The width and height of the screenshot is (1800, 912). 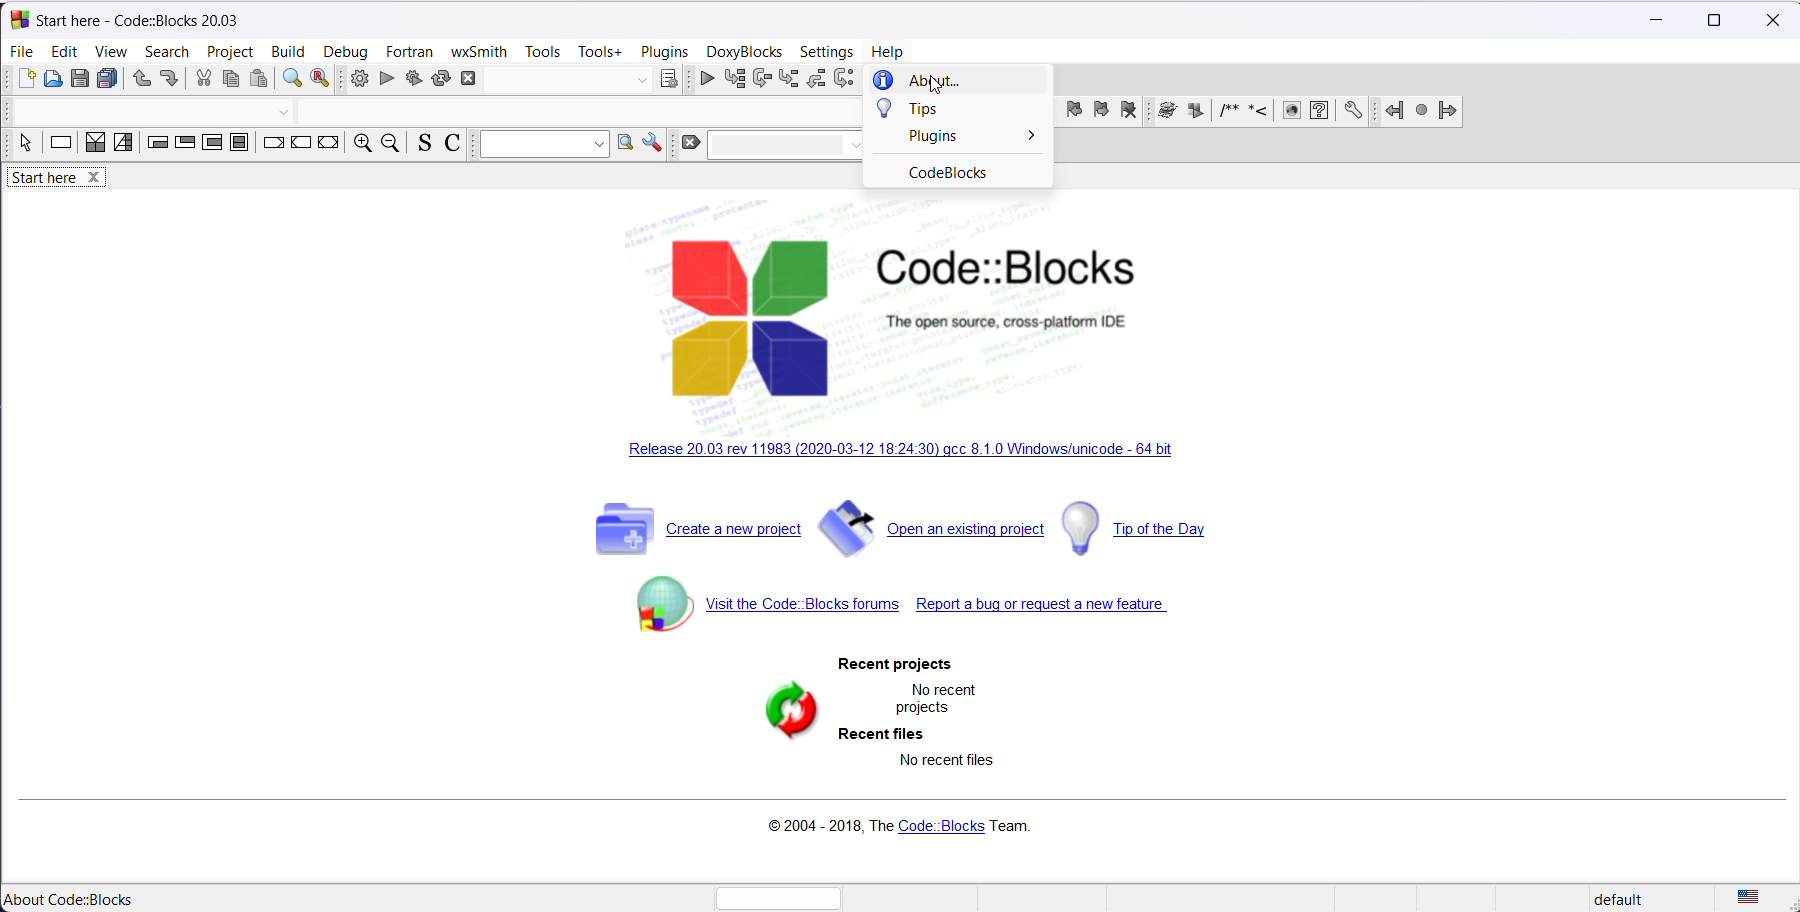 What do you see at coordinates (155, 145) in the screenshot?
I see `entry condition loop` at bounding box center [155, 145].